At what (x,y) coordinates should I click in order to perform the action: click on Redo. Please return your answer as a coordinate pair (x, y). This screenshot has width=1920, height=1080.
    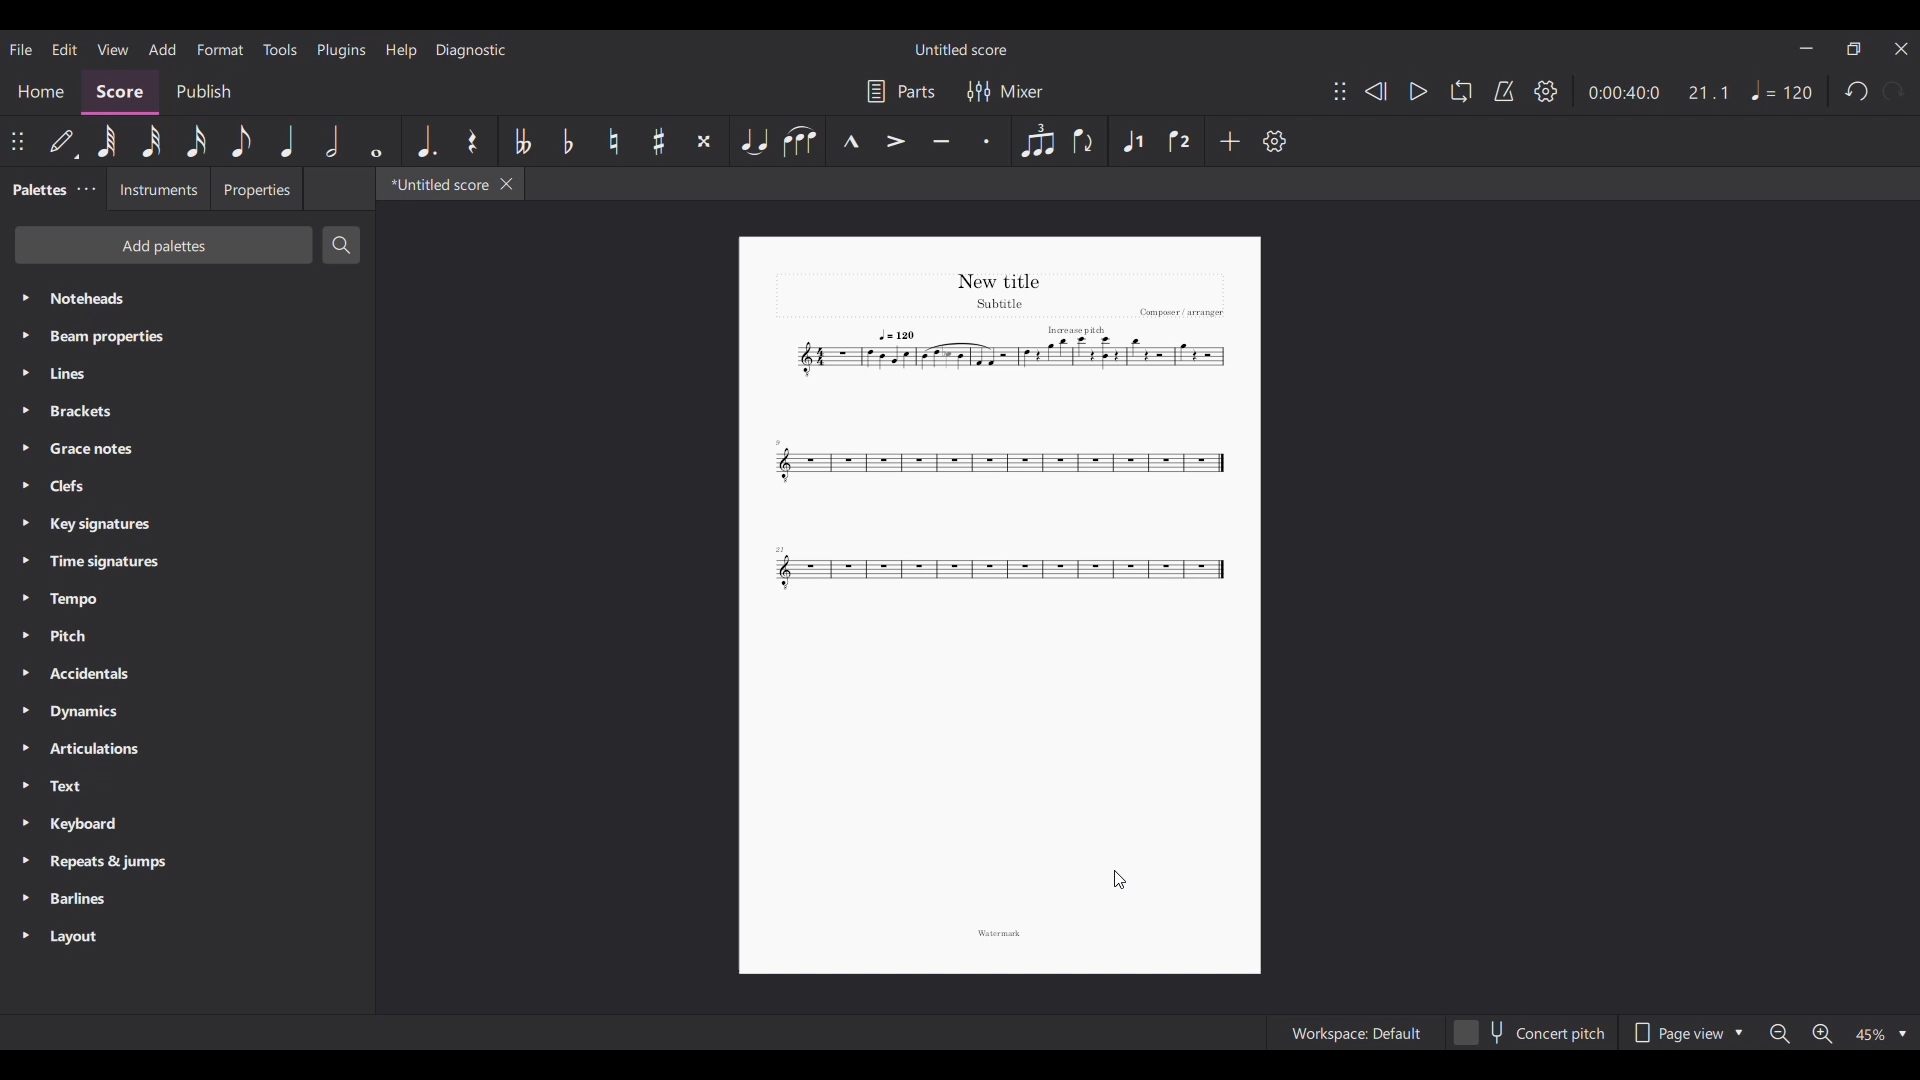
    Looking at the image, I should click on (1892, 91).